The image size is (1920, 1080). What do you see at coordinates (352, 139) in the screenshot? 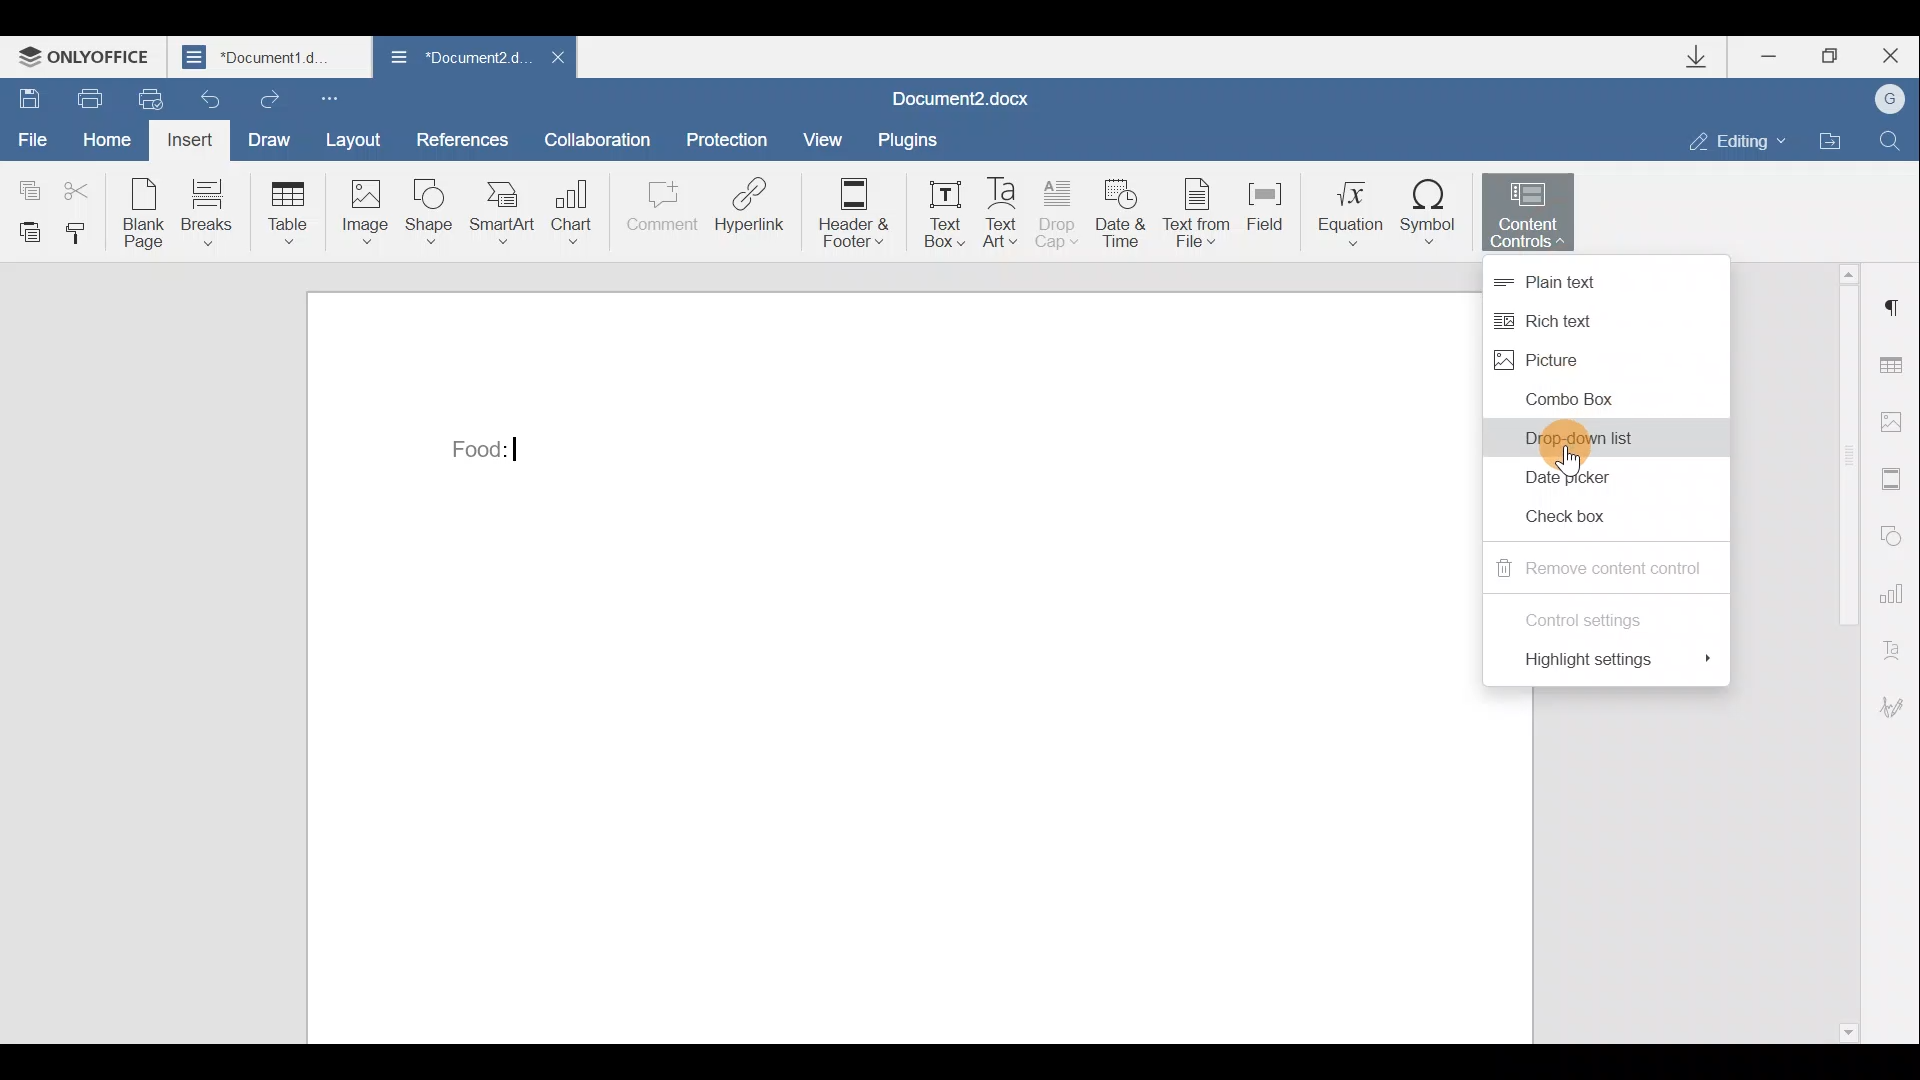
I see `Layout` at bounding box center [352, 139].